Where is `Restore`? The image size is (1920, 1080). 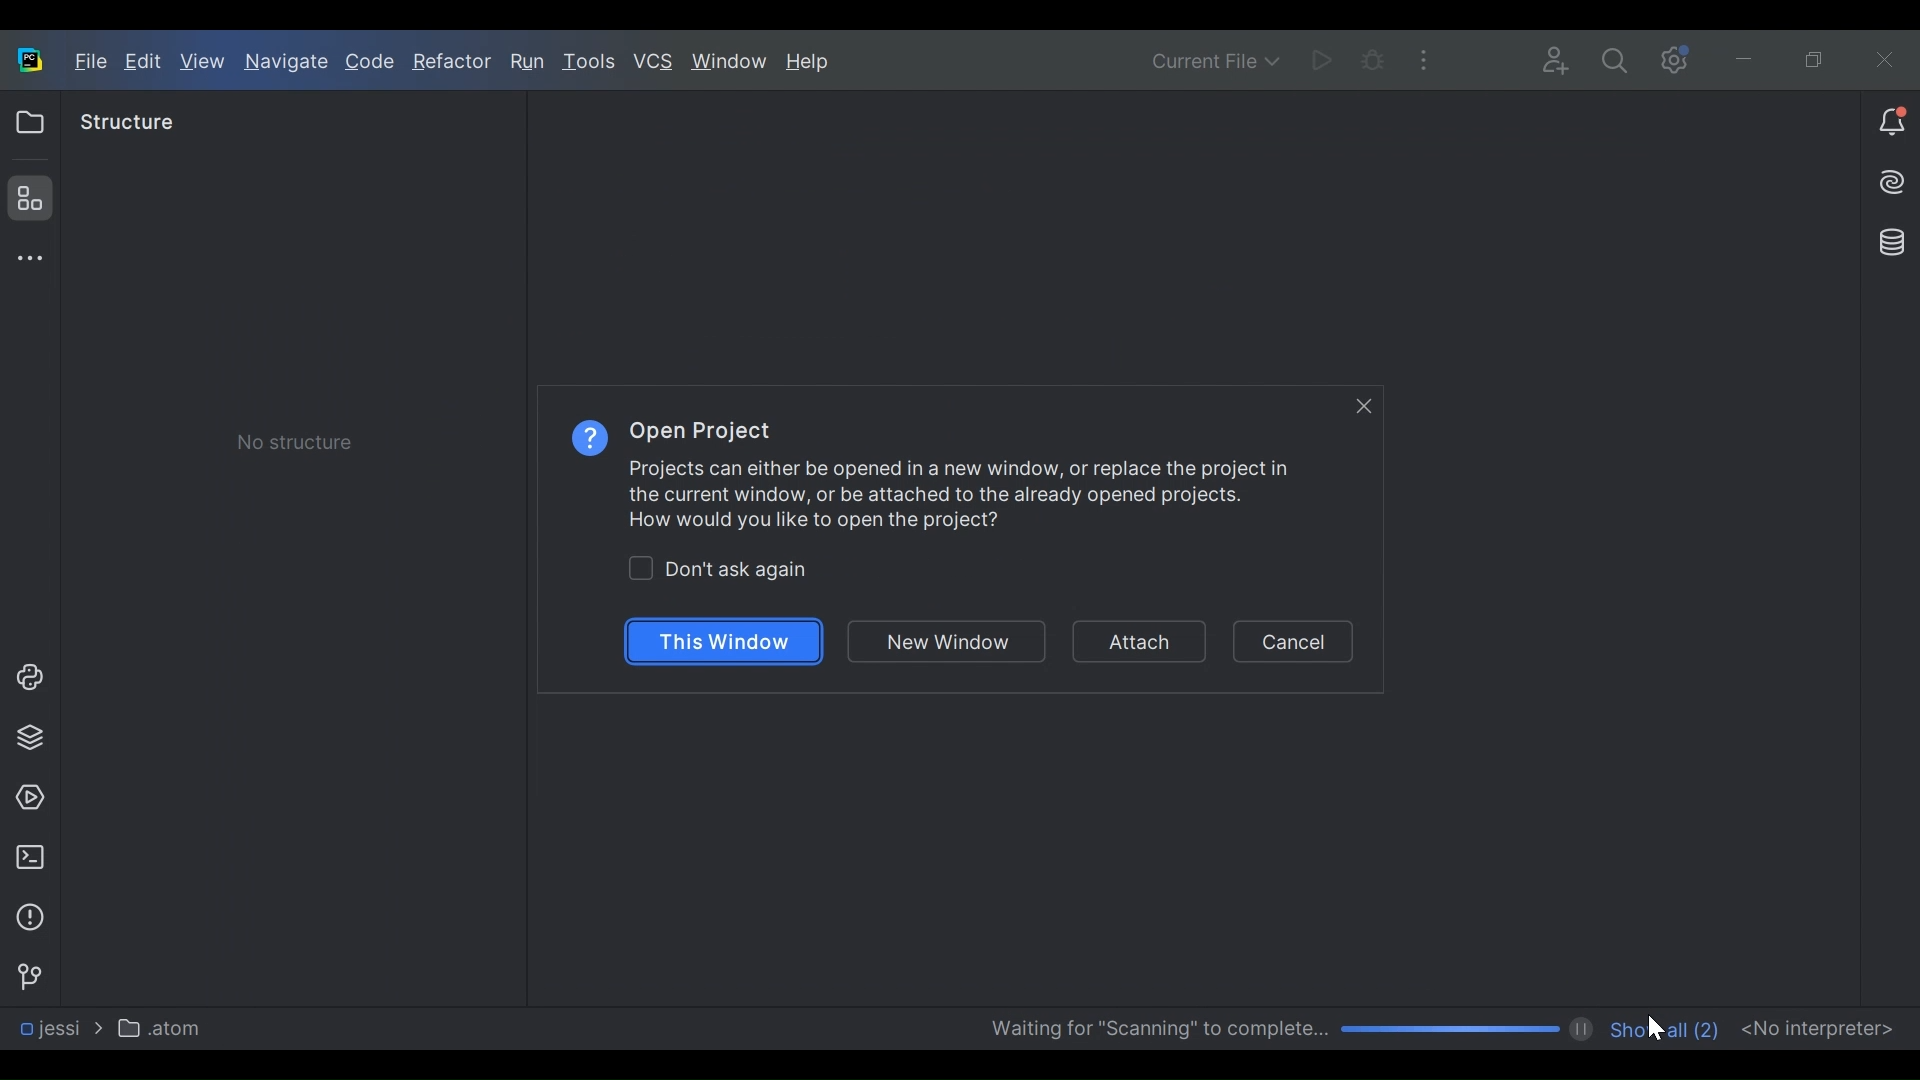
Restore is located at coordinates (1815, 59).